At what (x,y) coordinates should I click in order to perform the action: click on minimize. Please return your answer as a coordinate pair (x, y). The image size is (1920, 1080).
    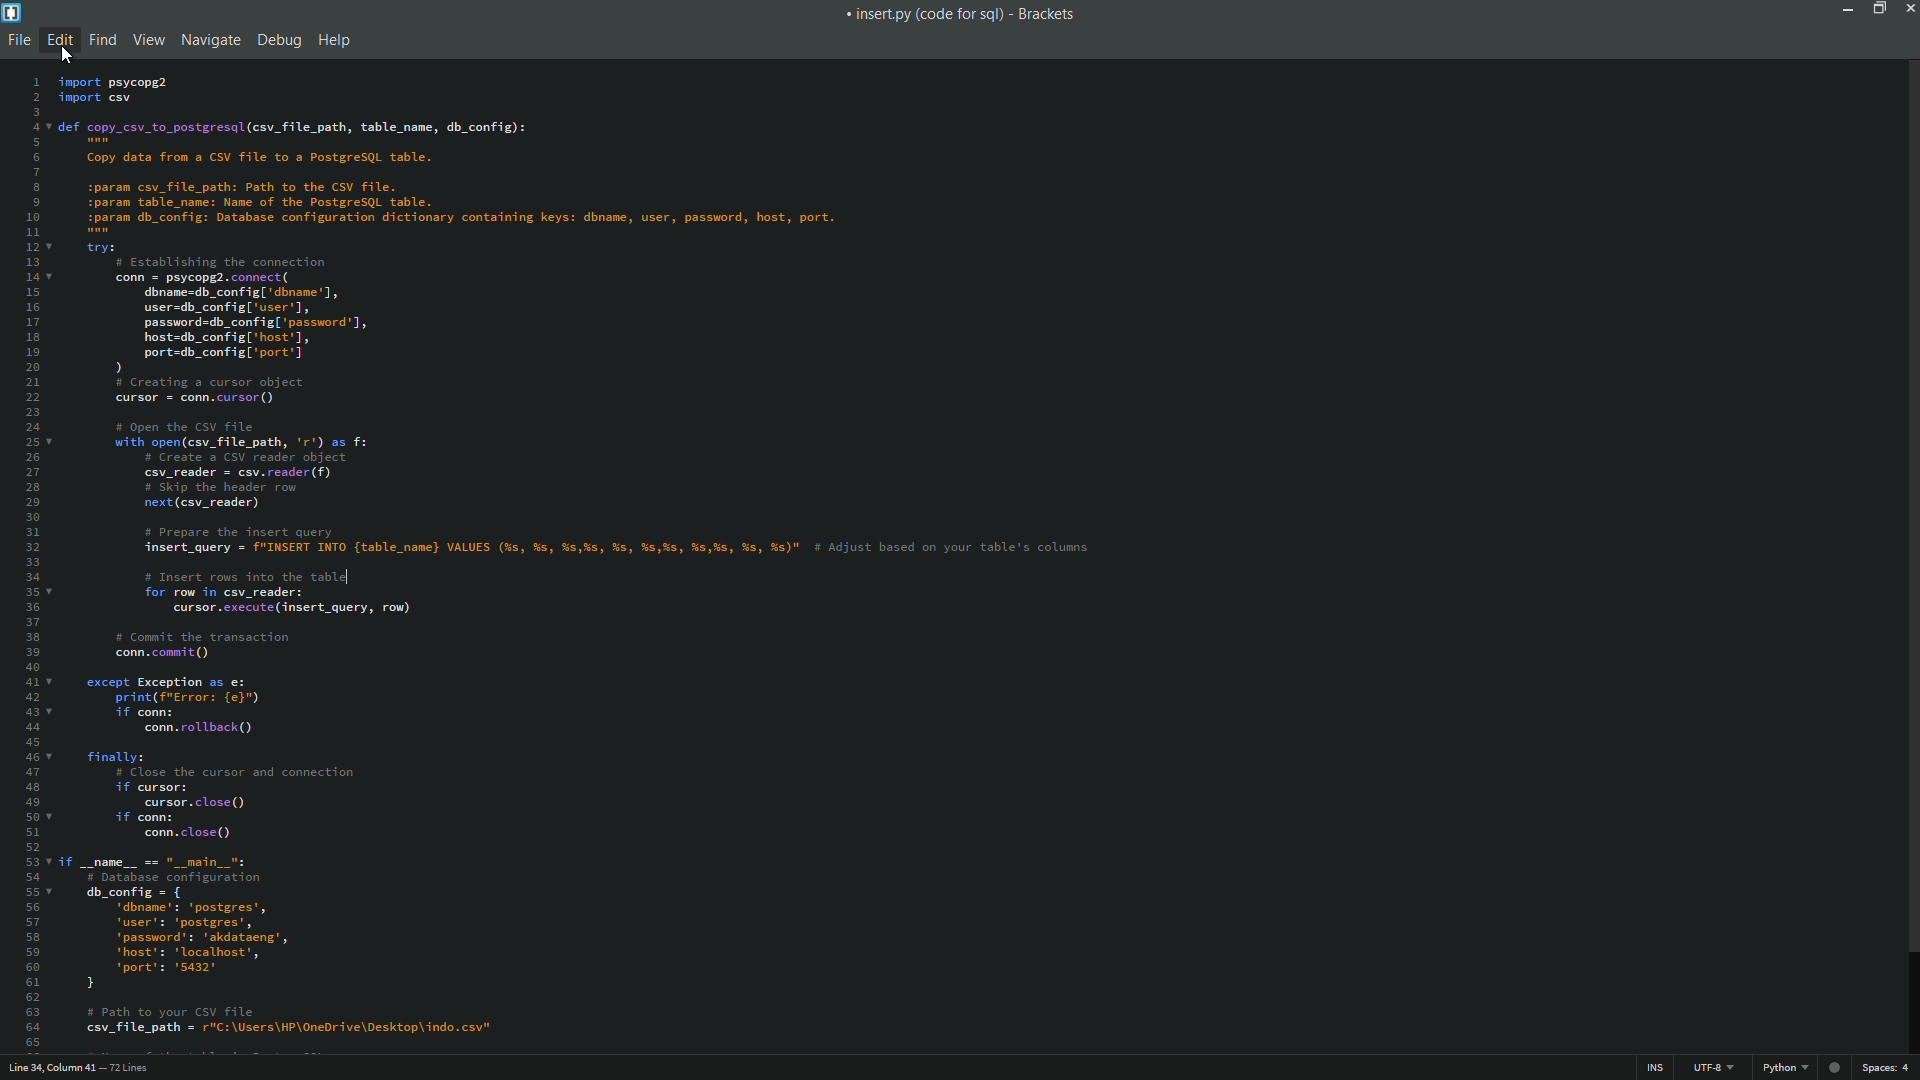
    Looking at the image, I should click on (1849, 8).